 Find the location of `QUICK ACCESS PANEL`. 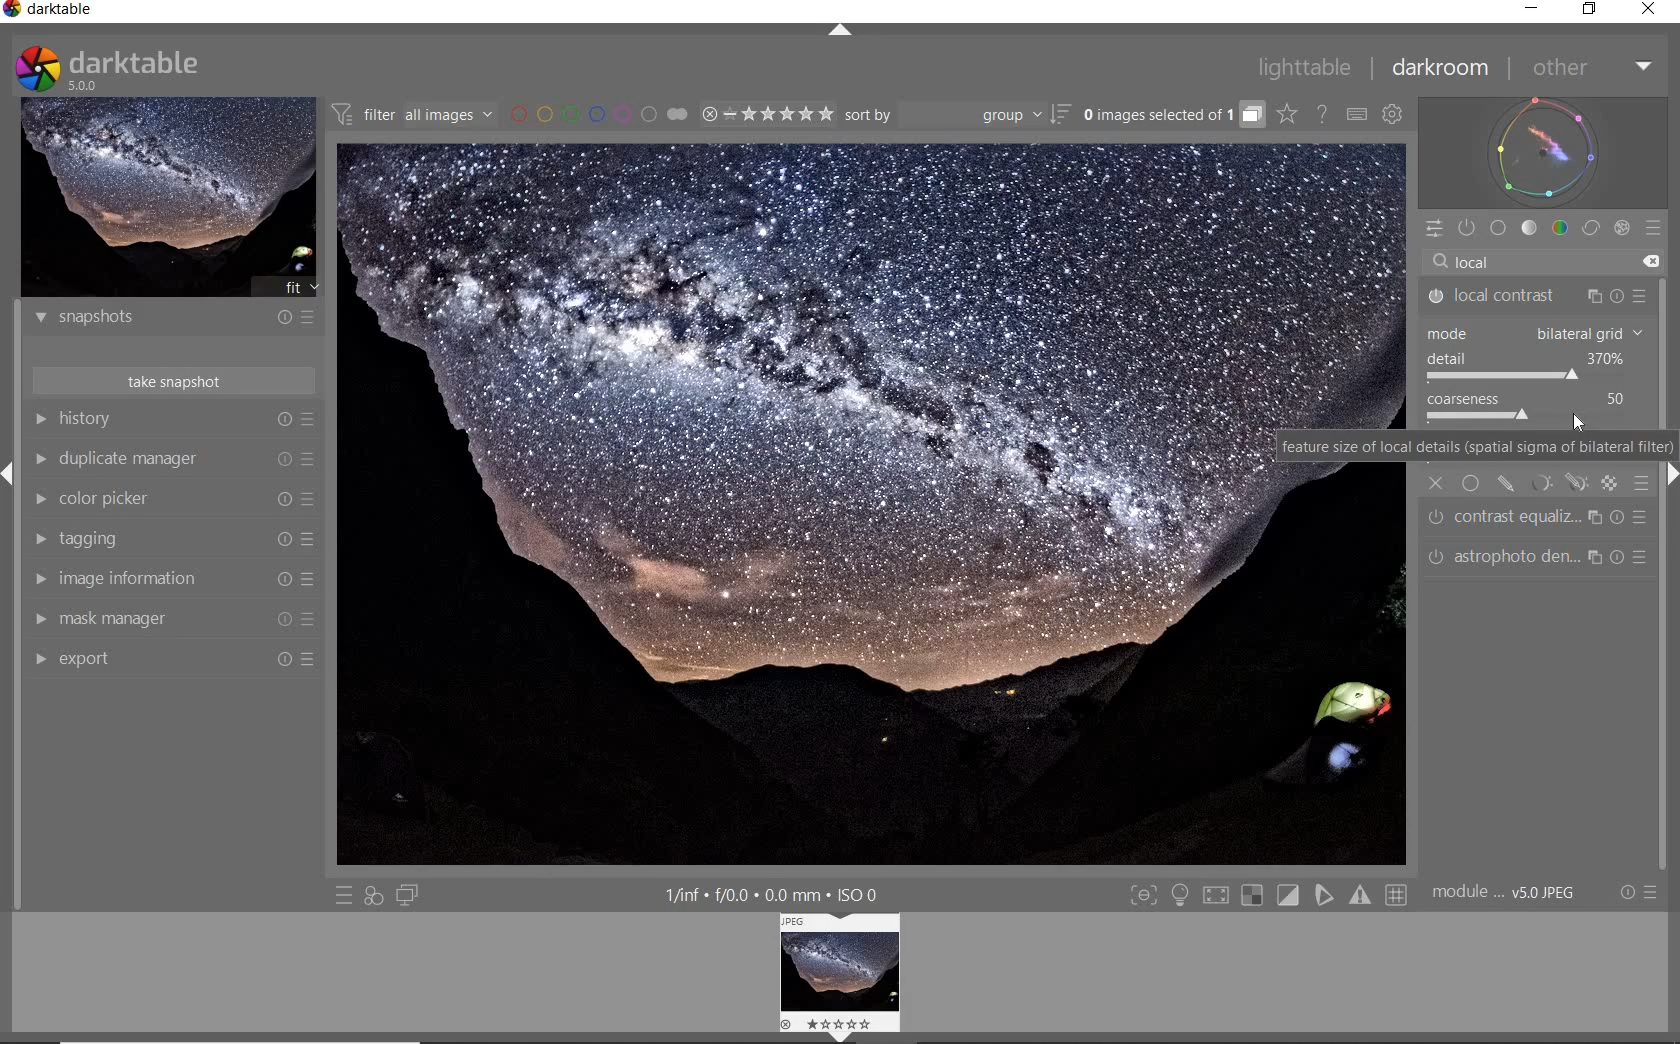

QUICK ACCESS PANEL is located at coordinates (1437, 229).